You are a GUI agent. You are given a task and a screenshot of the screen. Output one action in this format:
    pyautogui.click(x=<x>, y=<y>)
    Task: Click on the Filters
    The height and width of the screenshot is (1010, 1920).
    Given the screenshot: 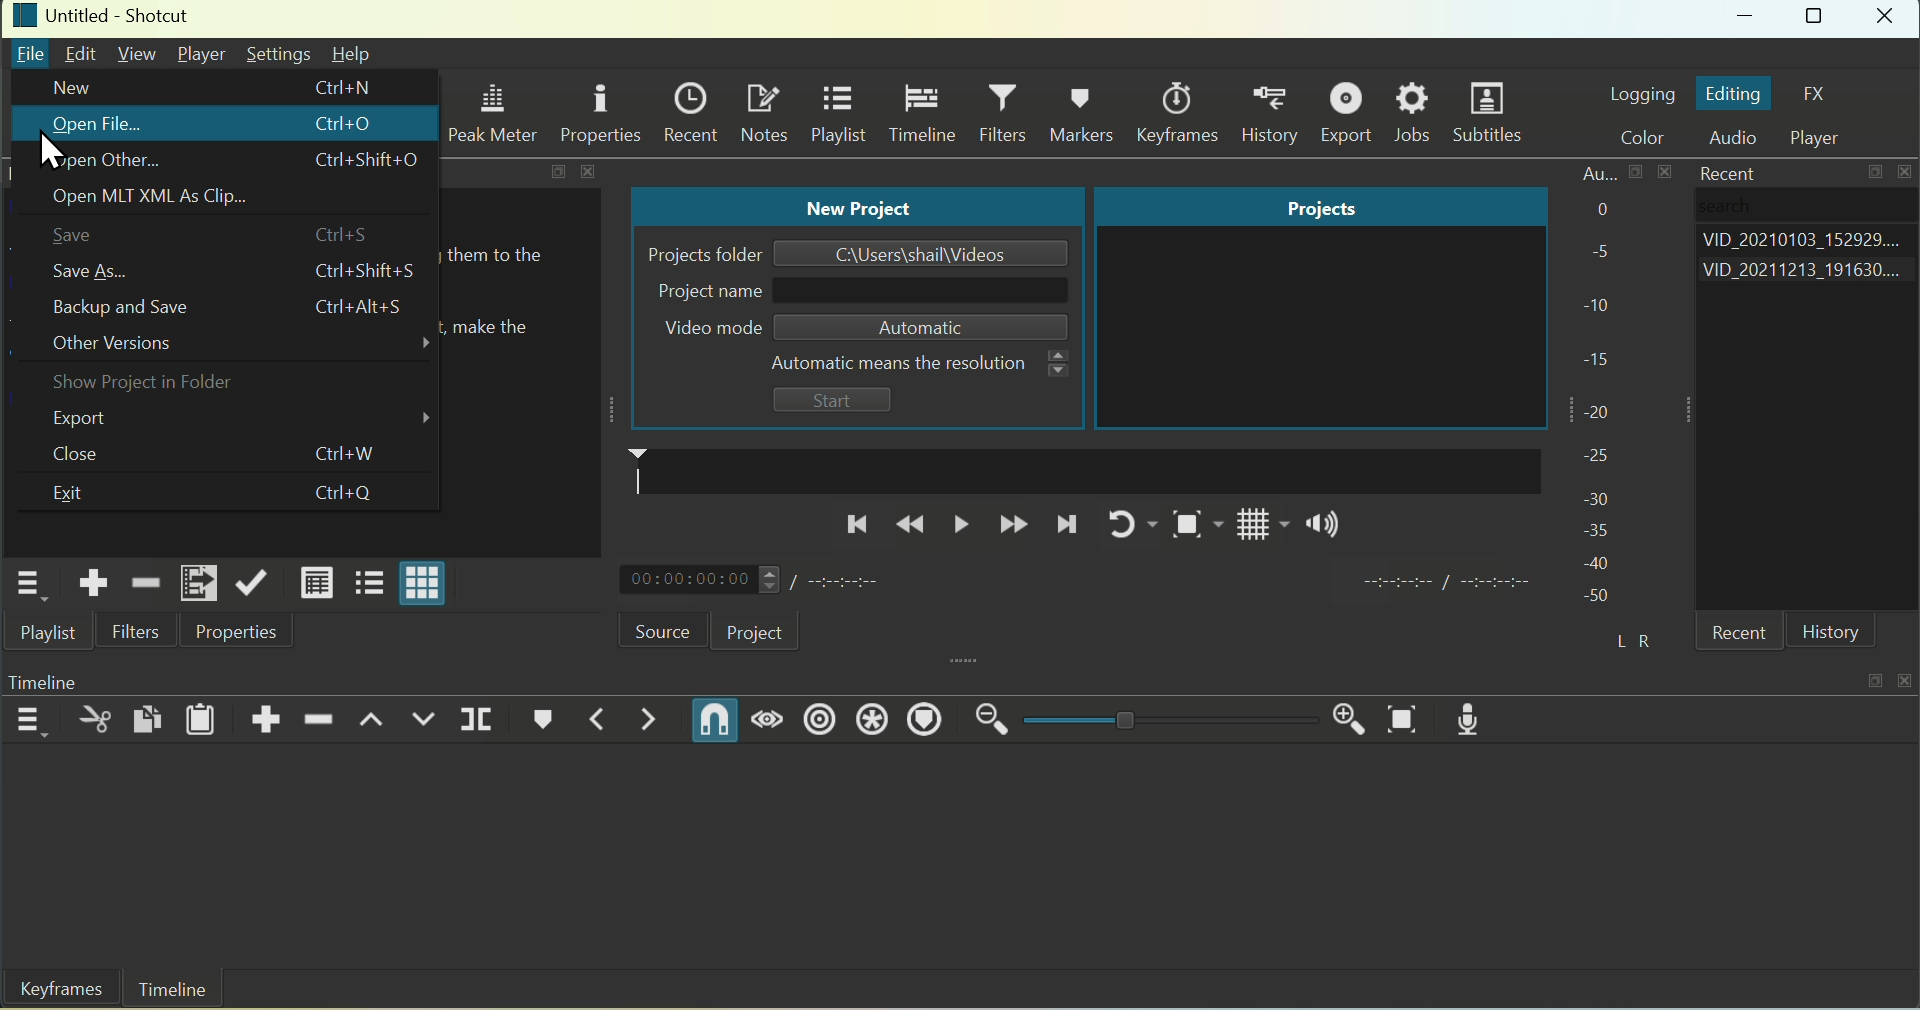 What is the action you would take?
    pyautogui.click(x=137, y=631)
    